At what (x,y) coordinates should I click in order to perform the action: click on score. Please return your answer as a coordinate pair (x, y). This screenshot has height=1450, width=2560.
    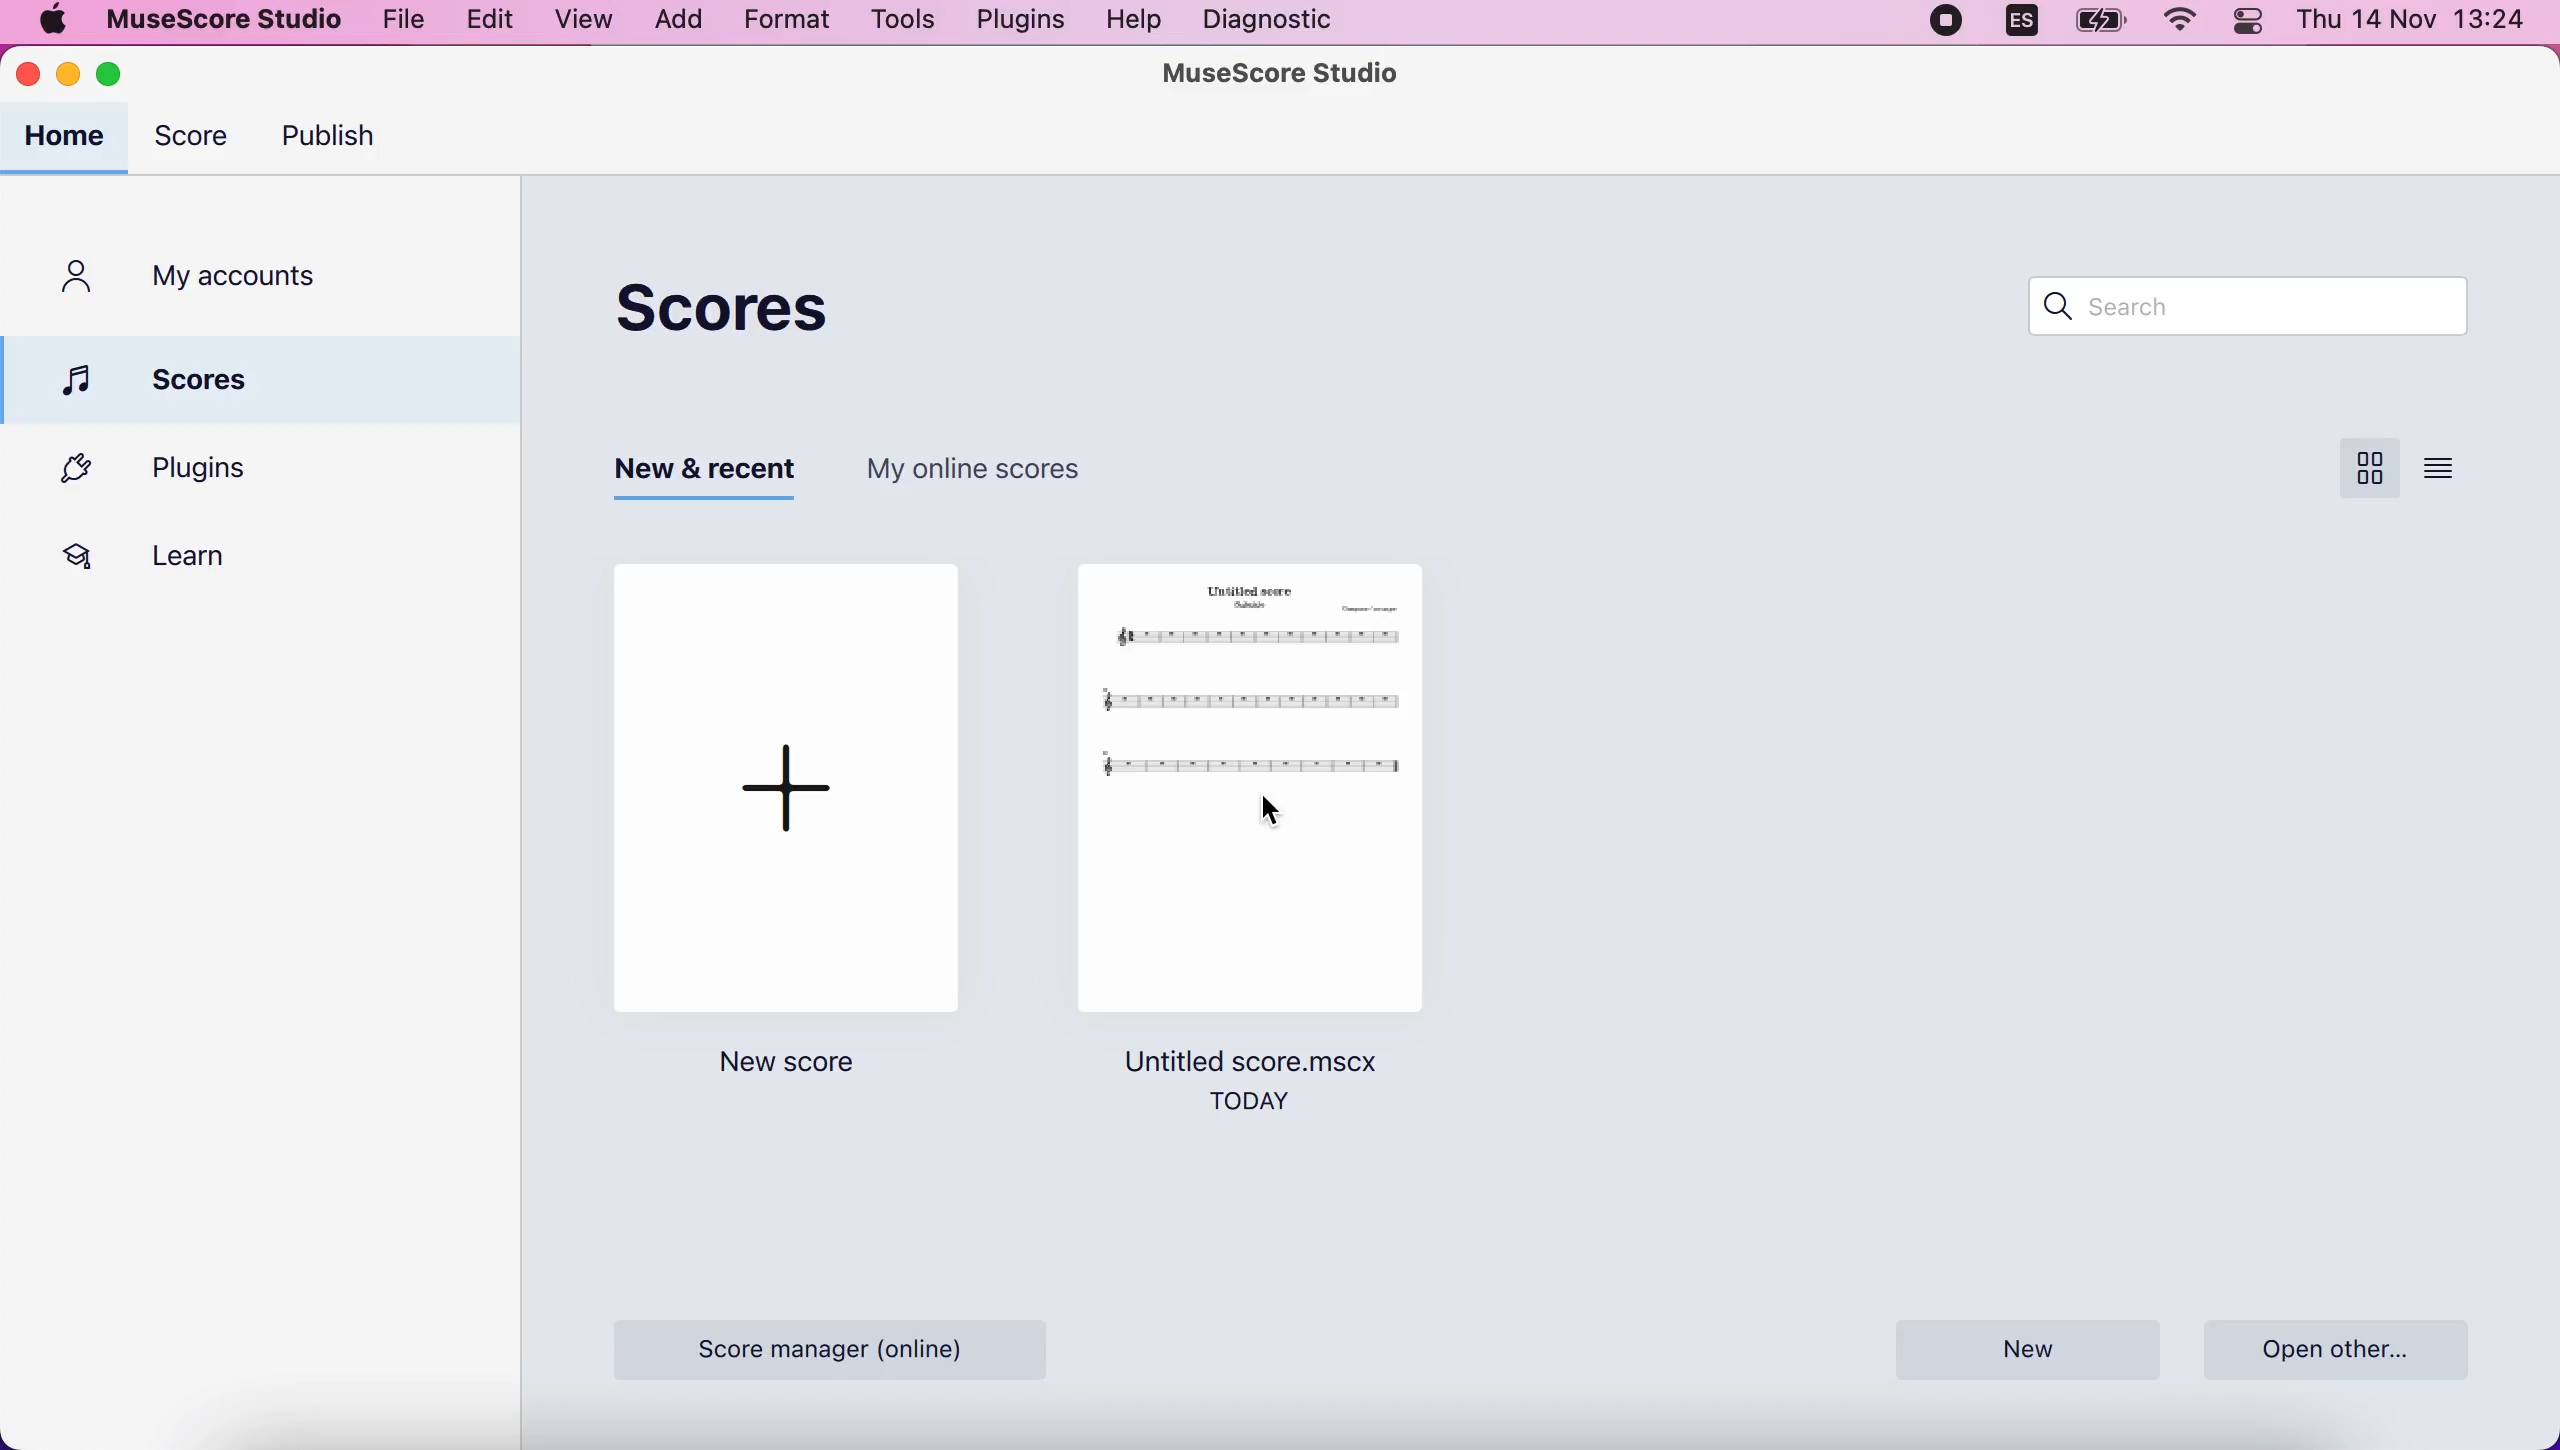
    Looking at the image, I should click on (766, 302).